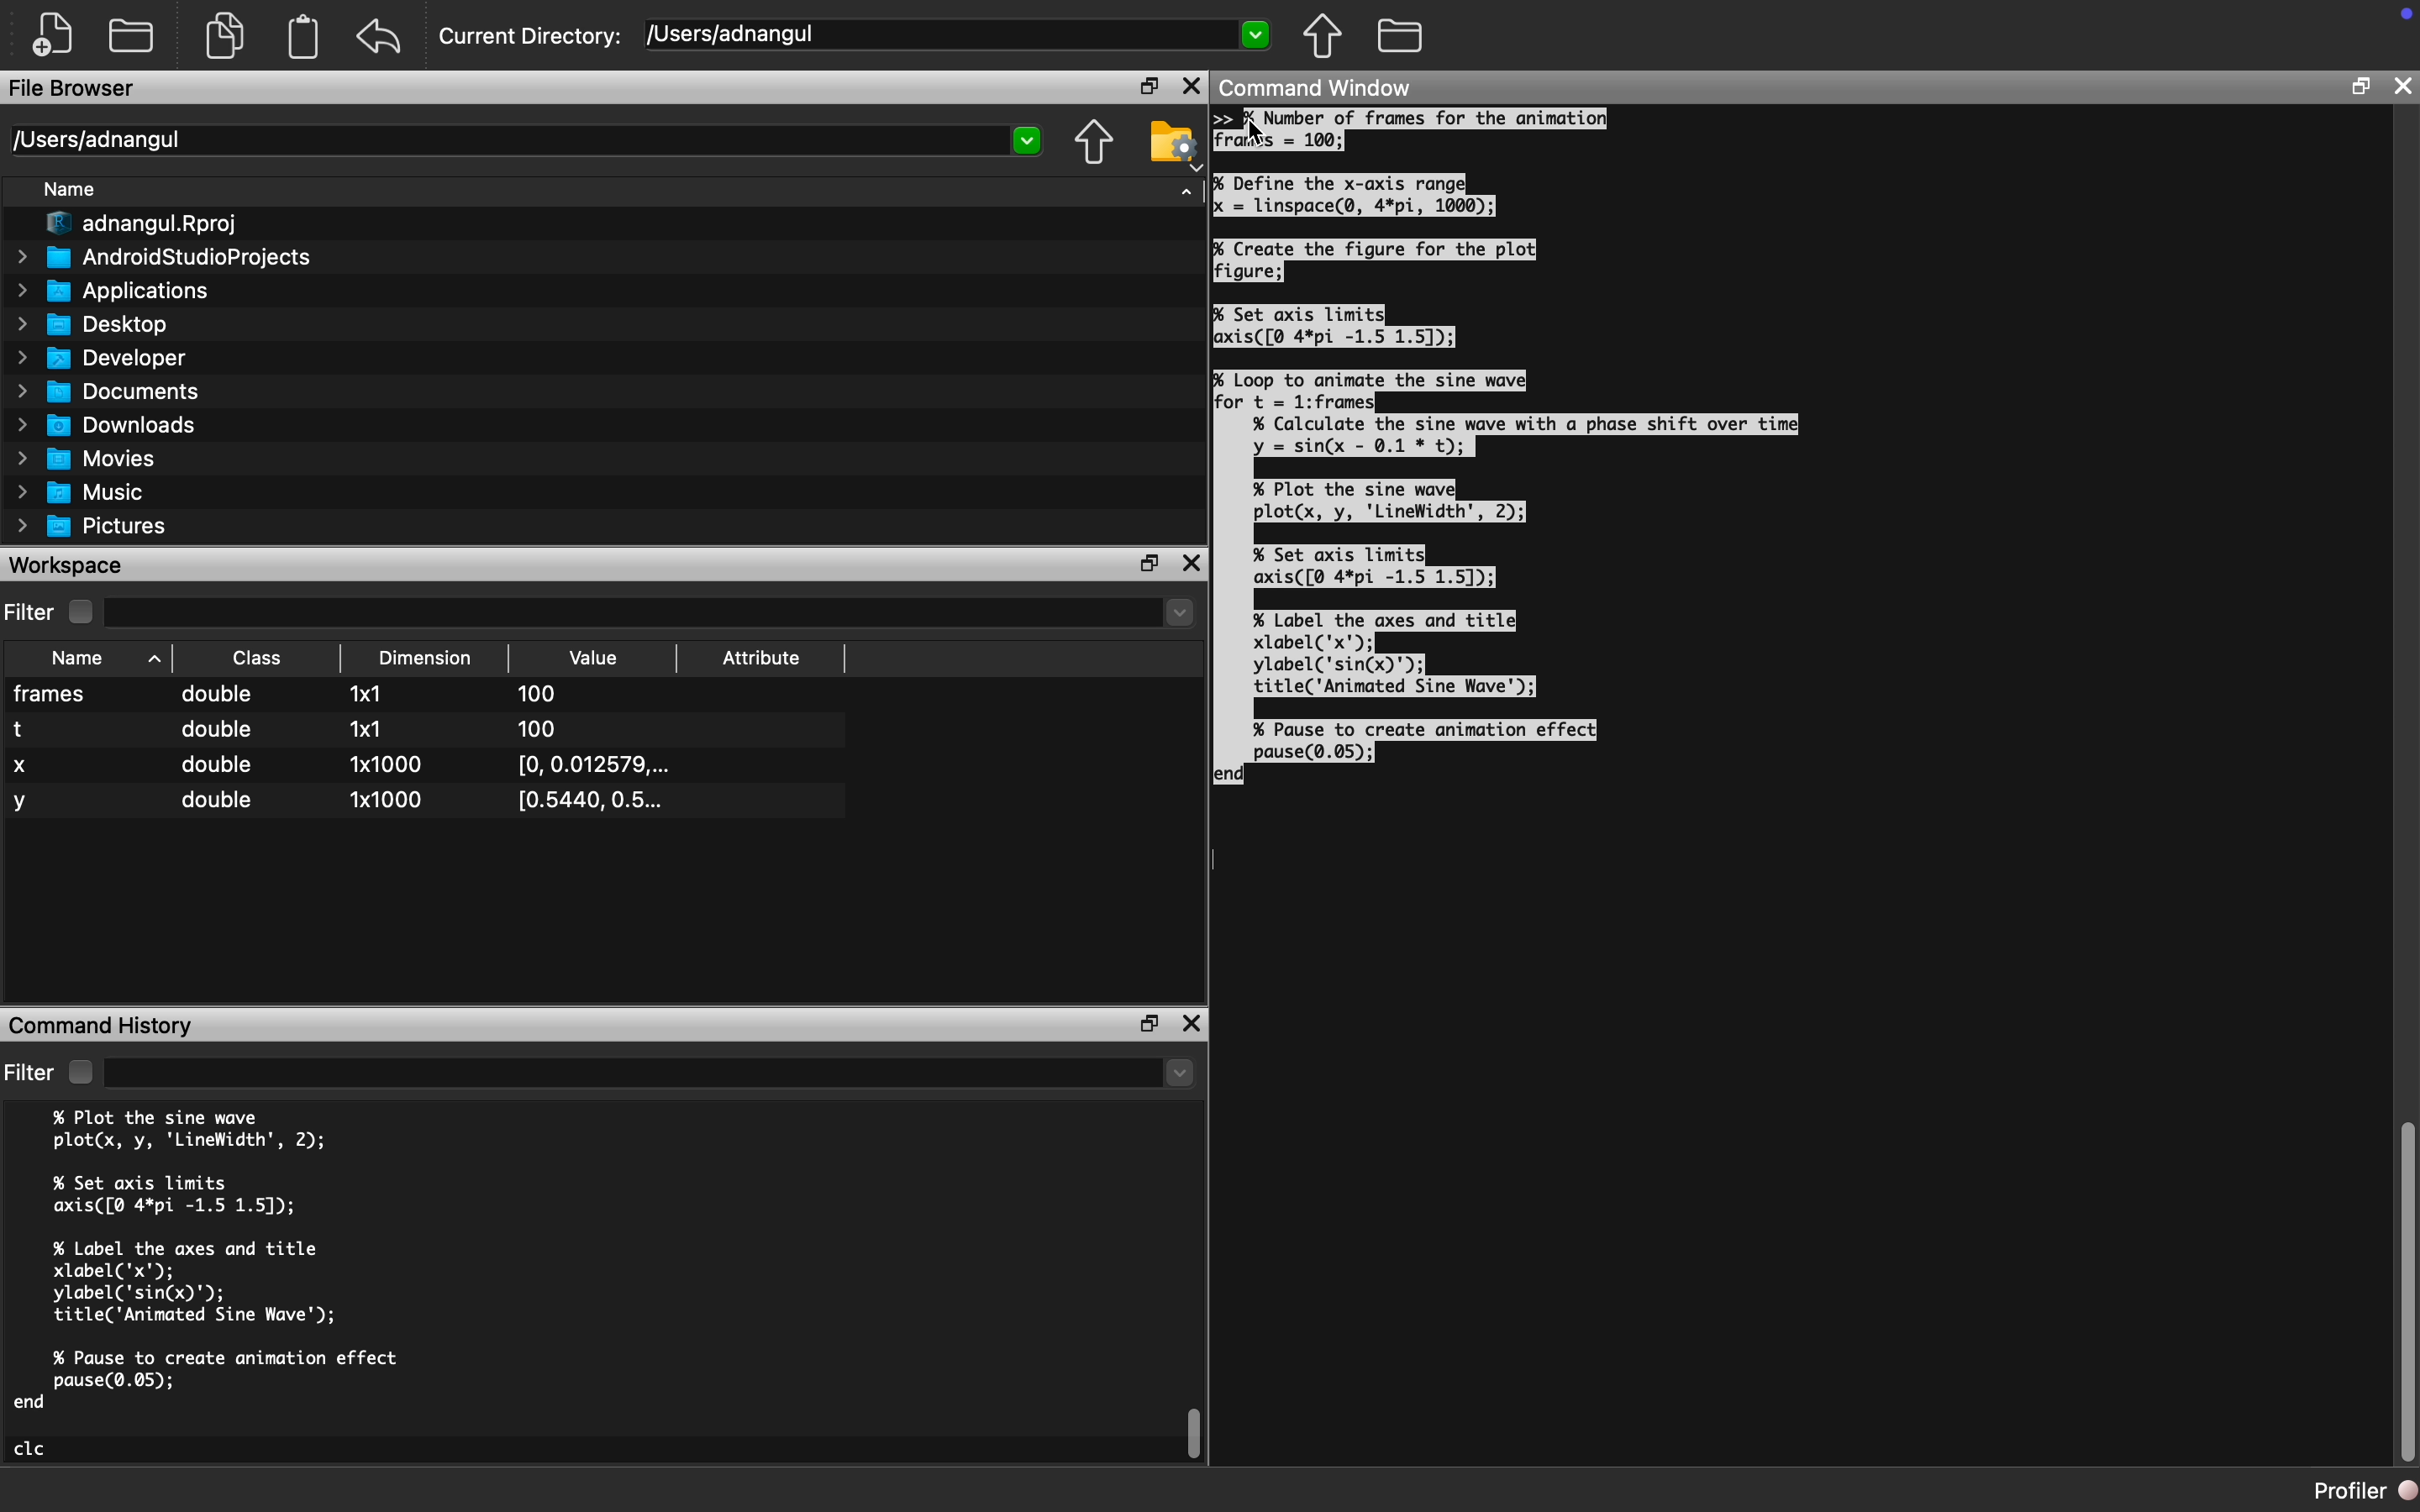 The height and width of the screenshot is (1512, 2420). I want to click on Checkbox, so click(81, 612).